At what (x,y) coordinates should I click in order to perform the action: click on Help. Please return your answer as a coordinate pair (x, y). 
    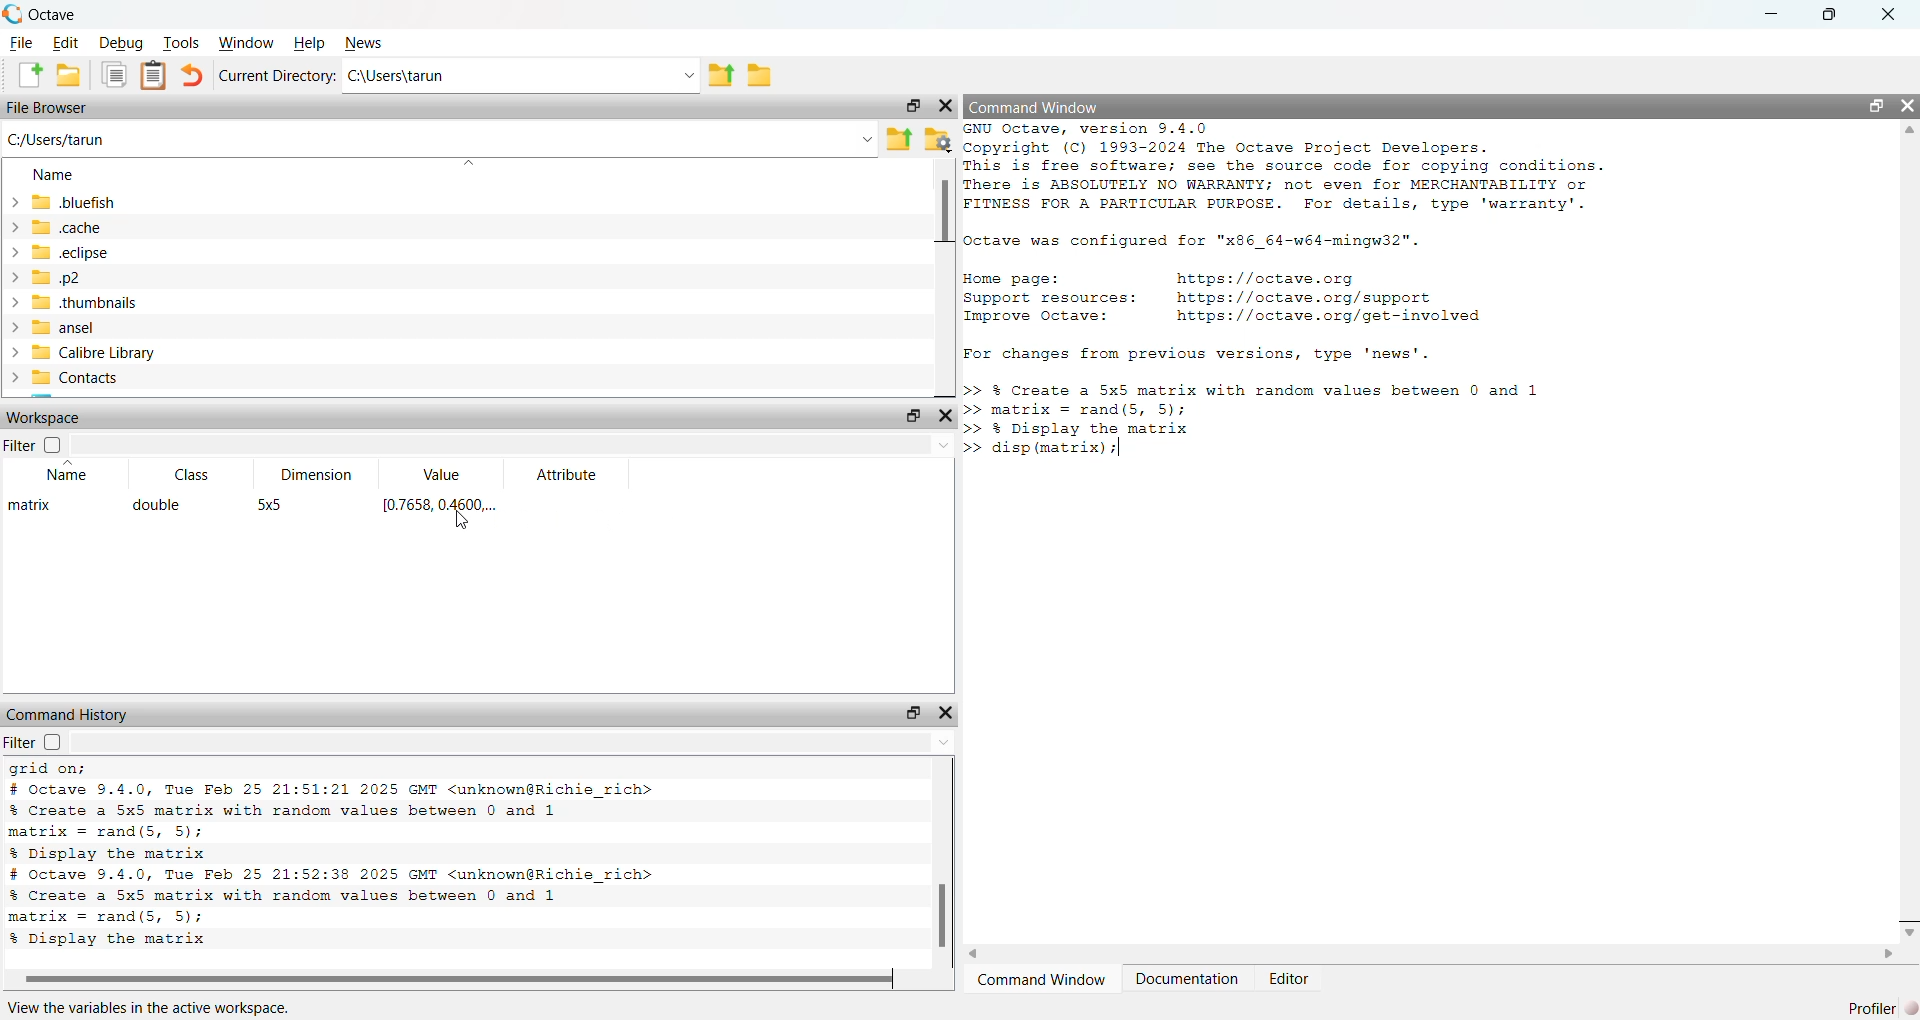
    Looking at the image, I should click on (309, 41).